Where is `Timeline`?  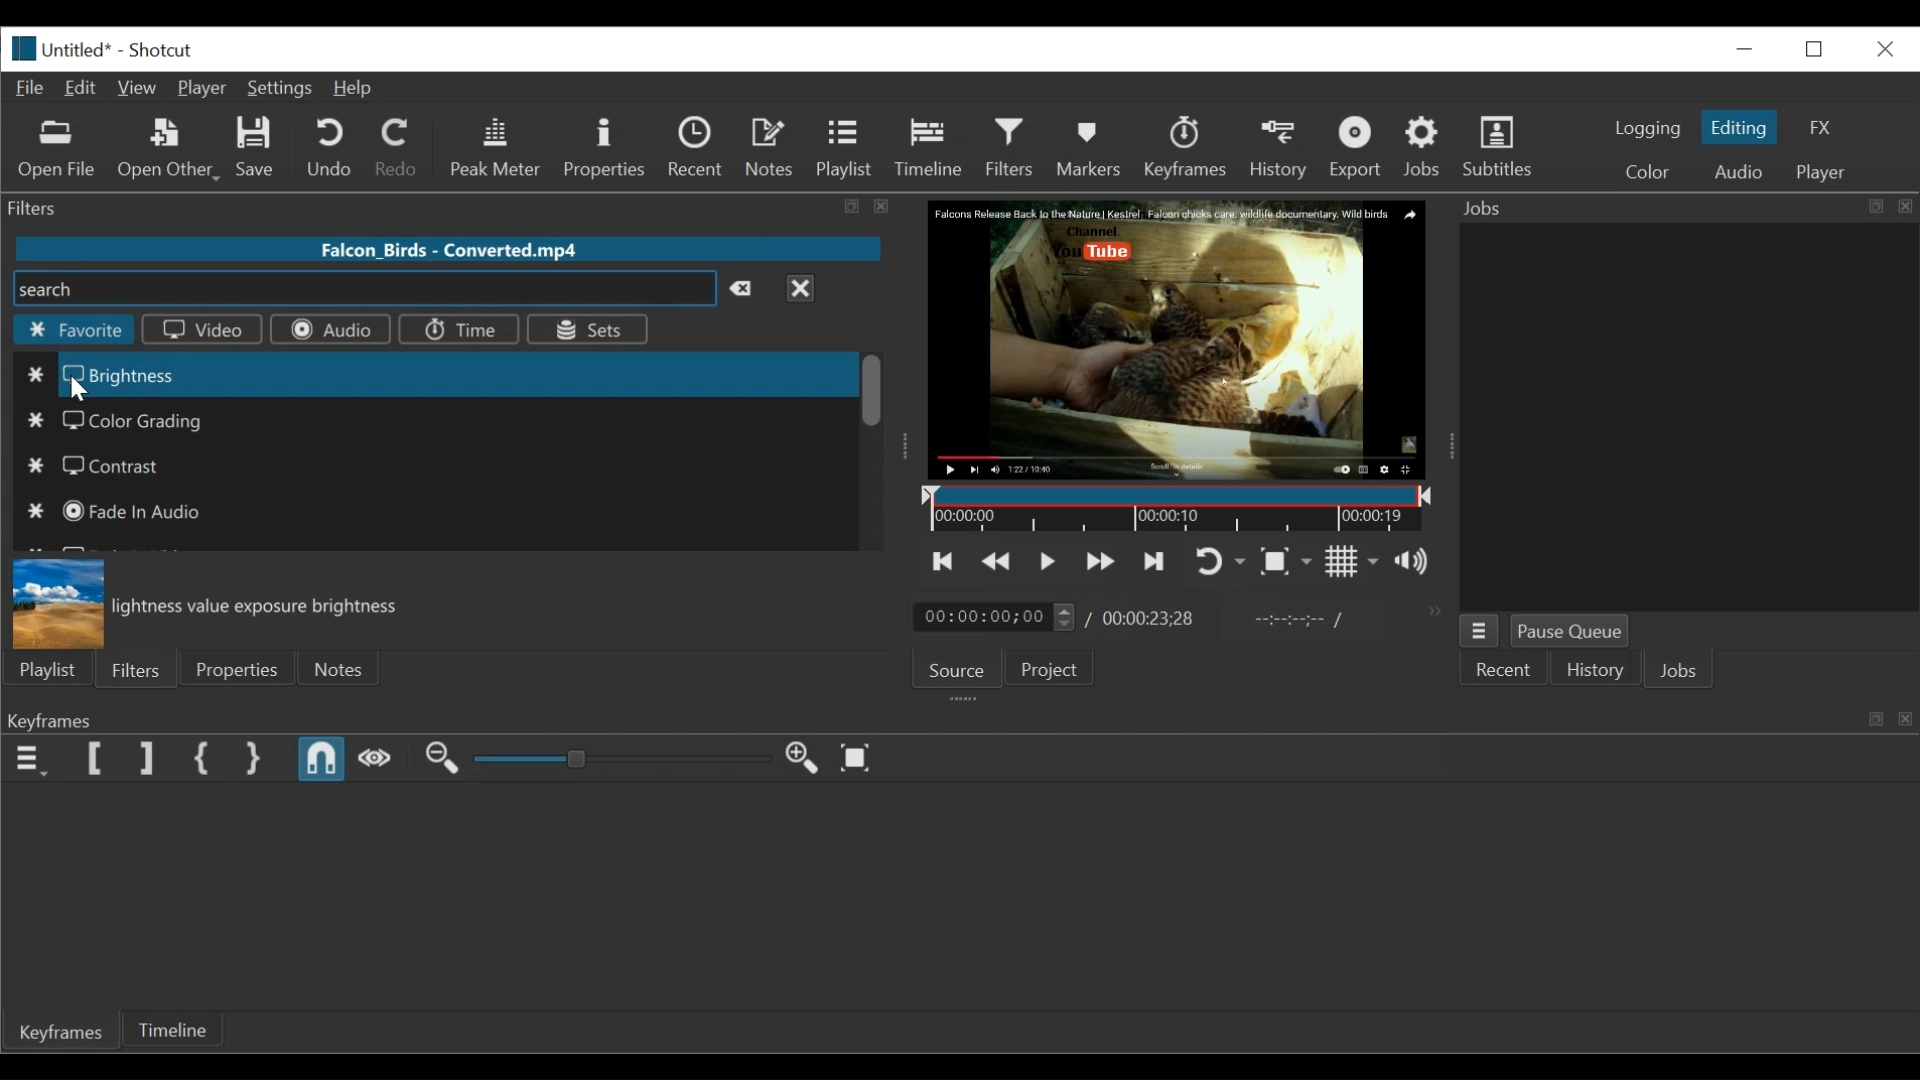
Timeline is located at coordinates (179, 1028).